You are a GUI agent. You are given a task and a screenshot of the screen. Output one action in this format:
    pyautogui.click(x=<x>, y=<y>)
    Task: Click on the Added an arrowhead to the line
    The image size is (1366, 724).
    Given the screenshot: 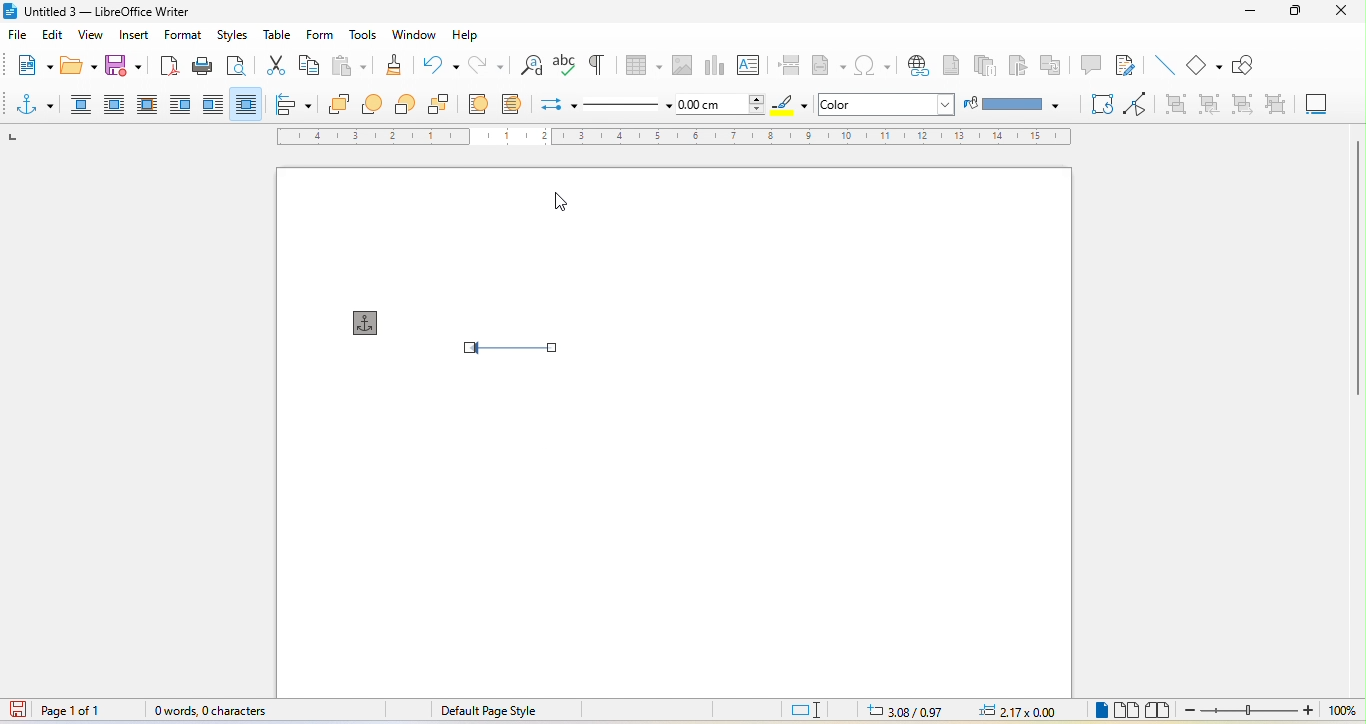 What is the action you would take?
    pyautogui.click(x=526, y=351)
    